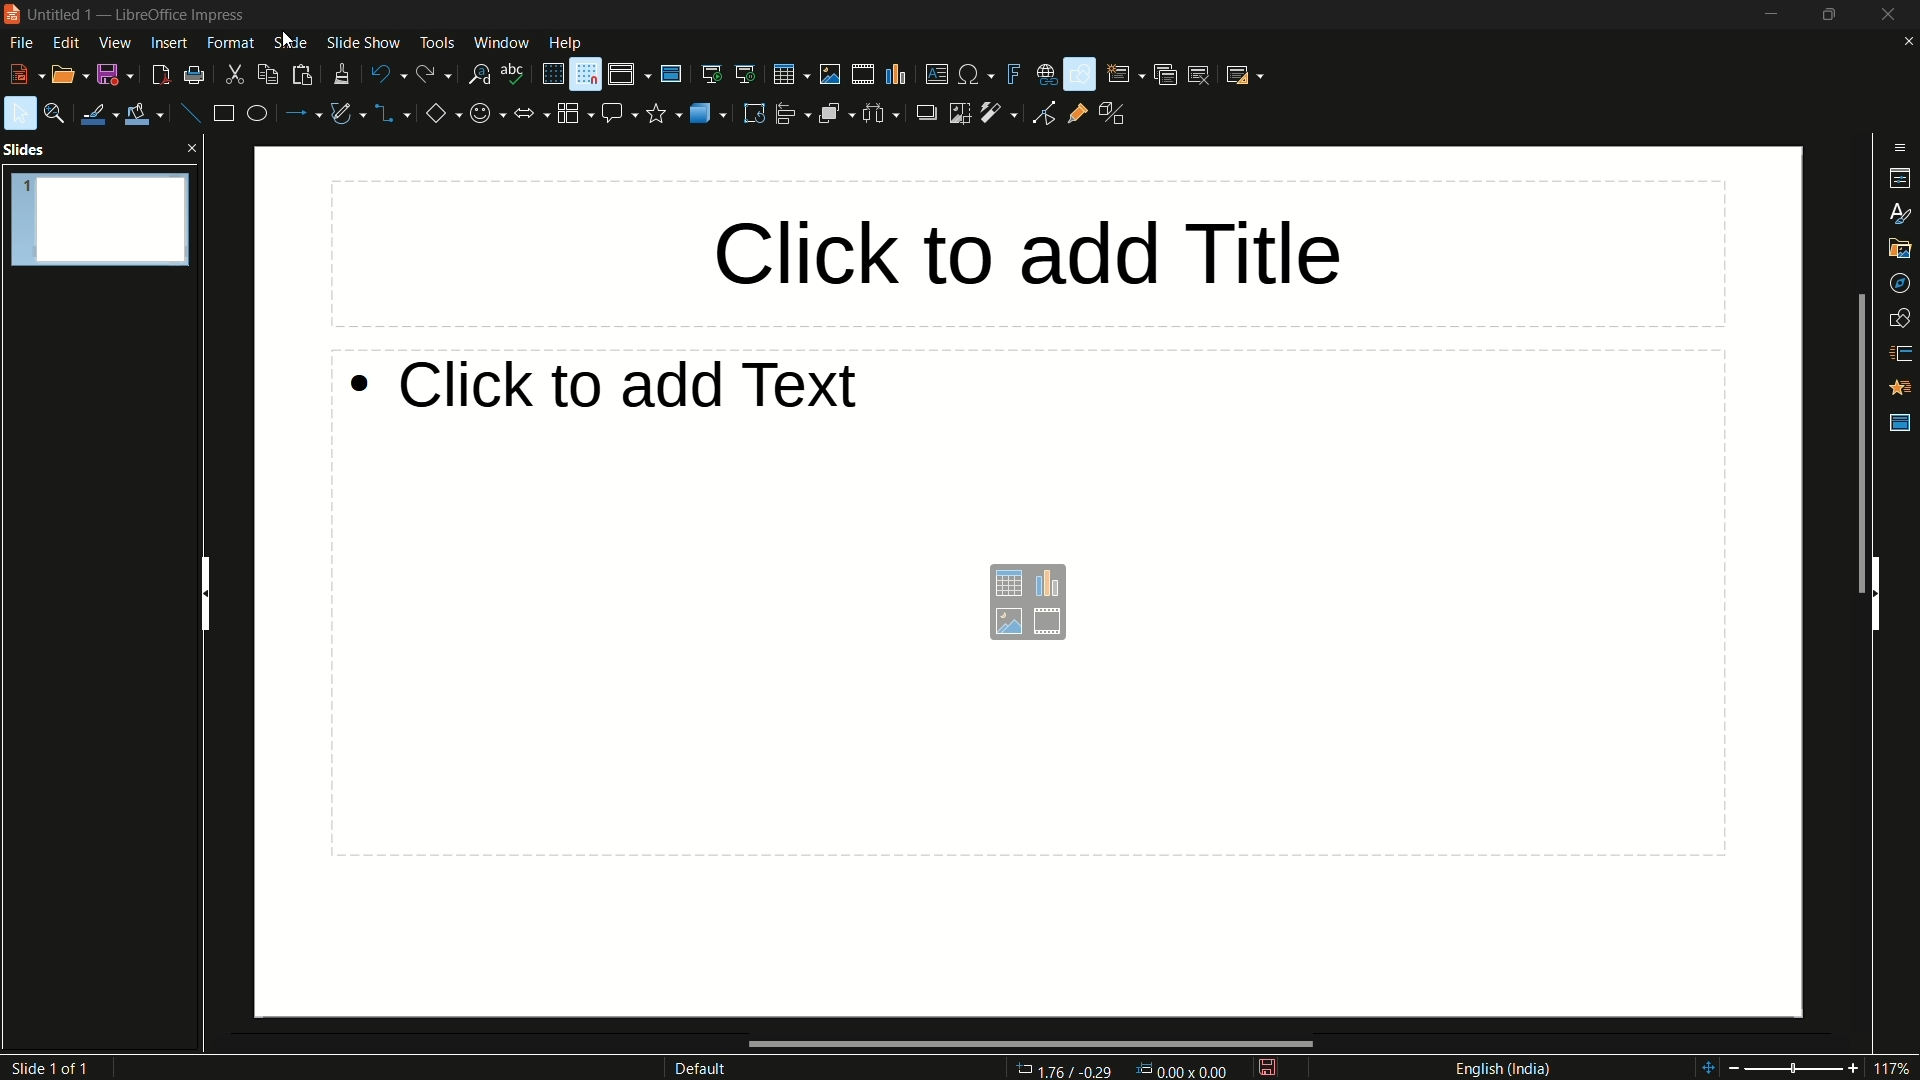 The image size is (1920, 1080). I want to click on new slide, so click(1125, 74).